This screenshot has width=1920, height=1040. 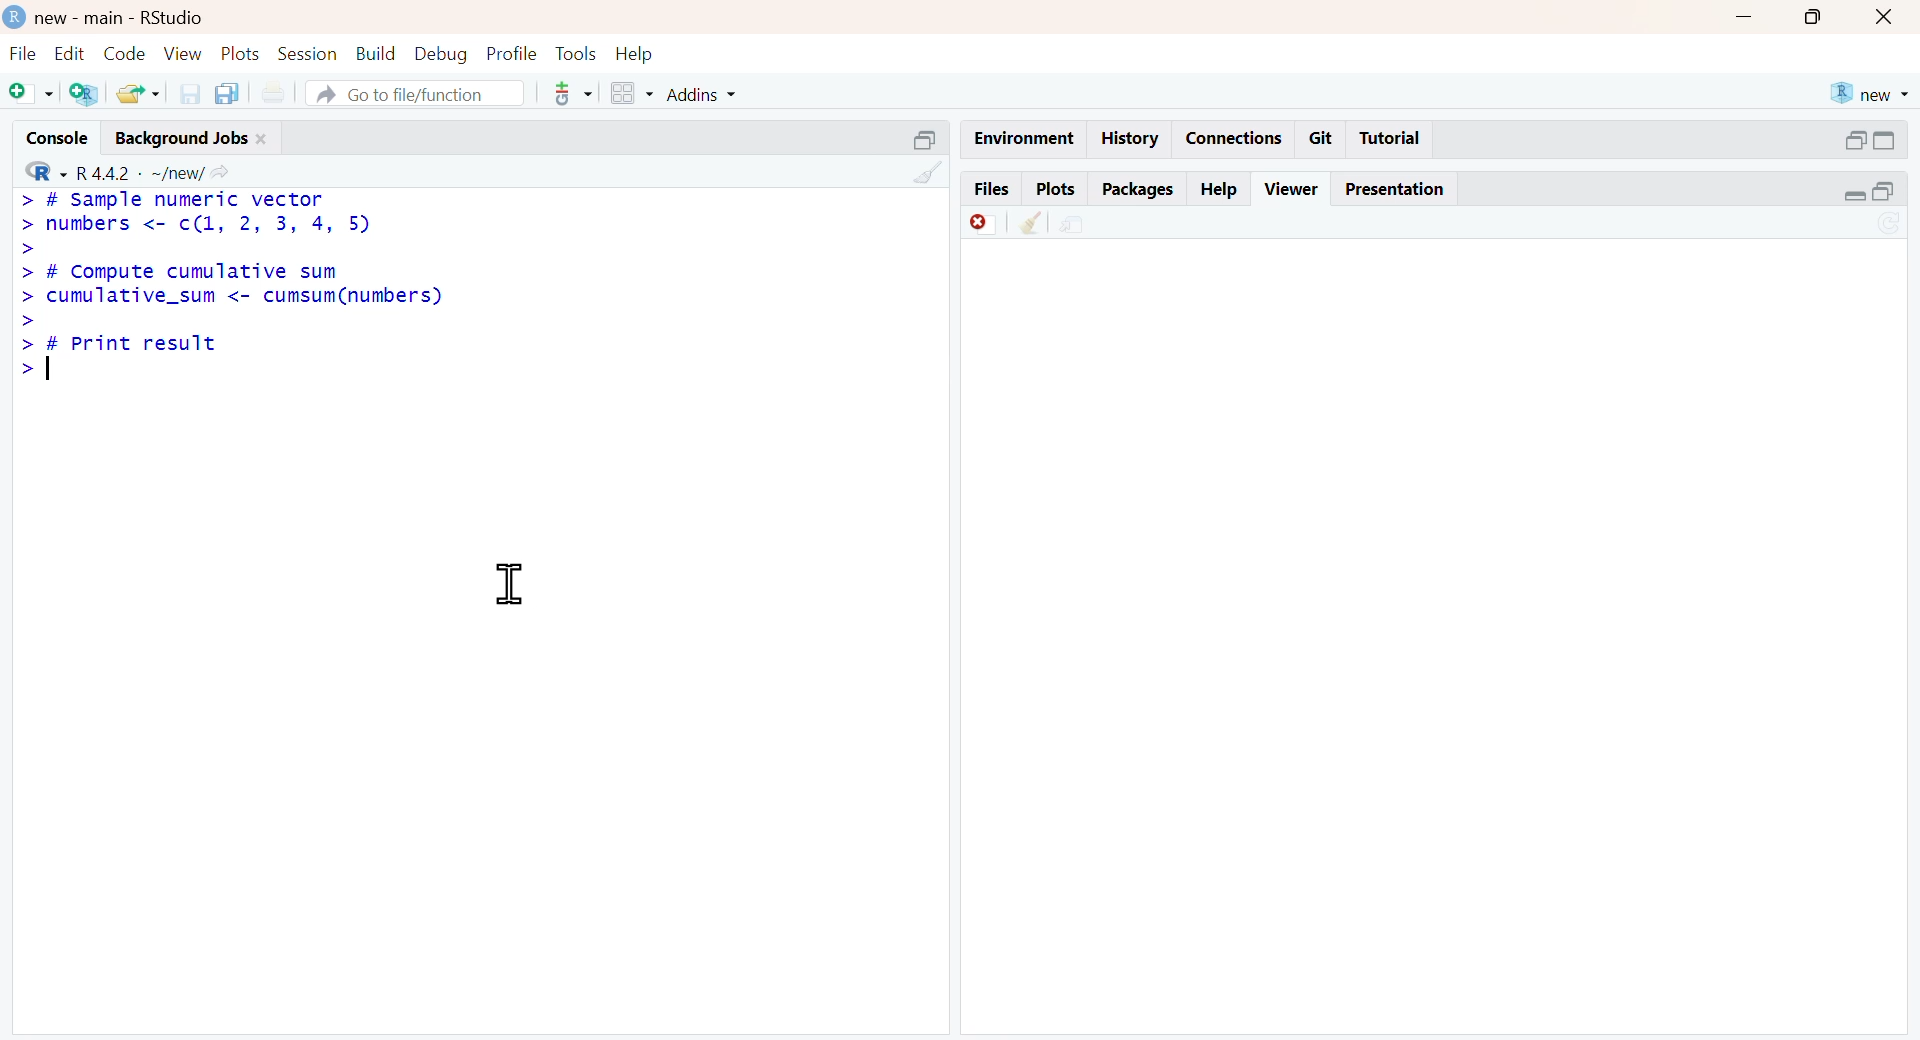 What do you see at coordinates (138, 94) in the screenshot?
I see `share folder as` at bounding box center [138, 94].